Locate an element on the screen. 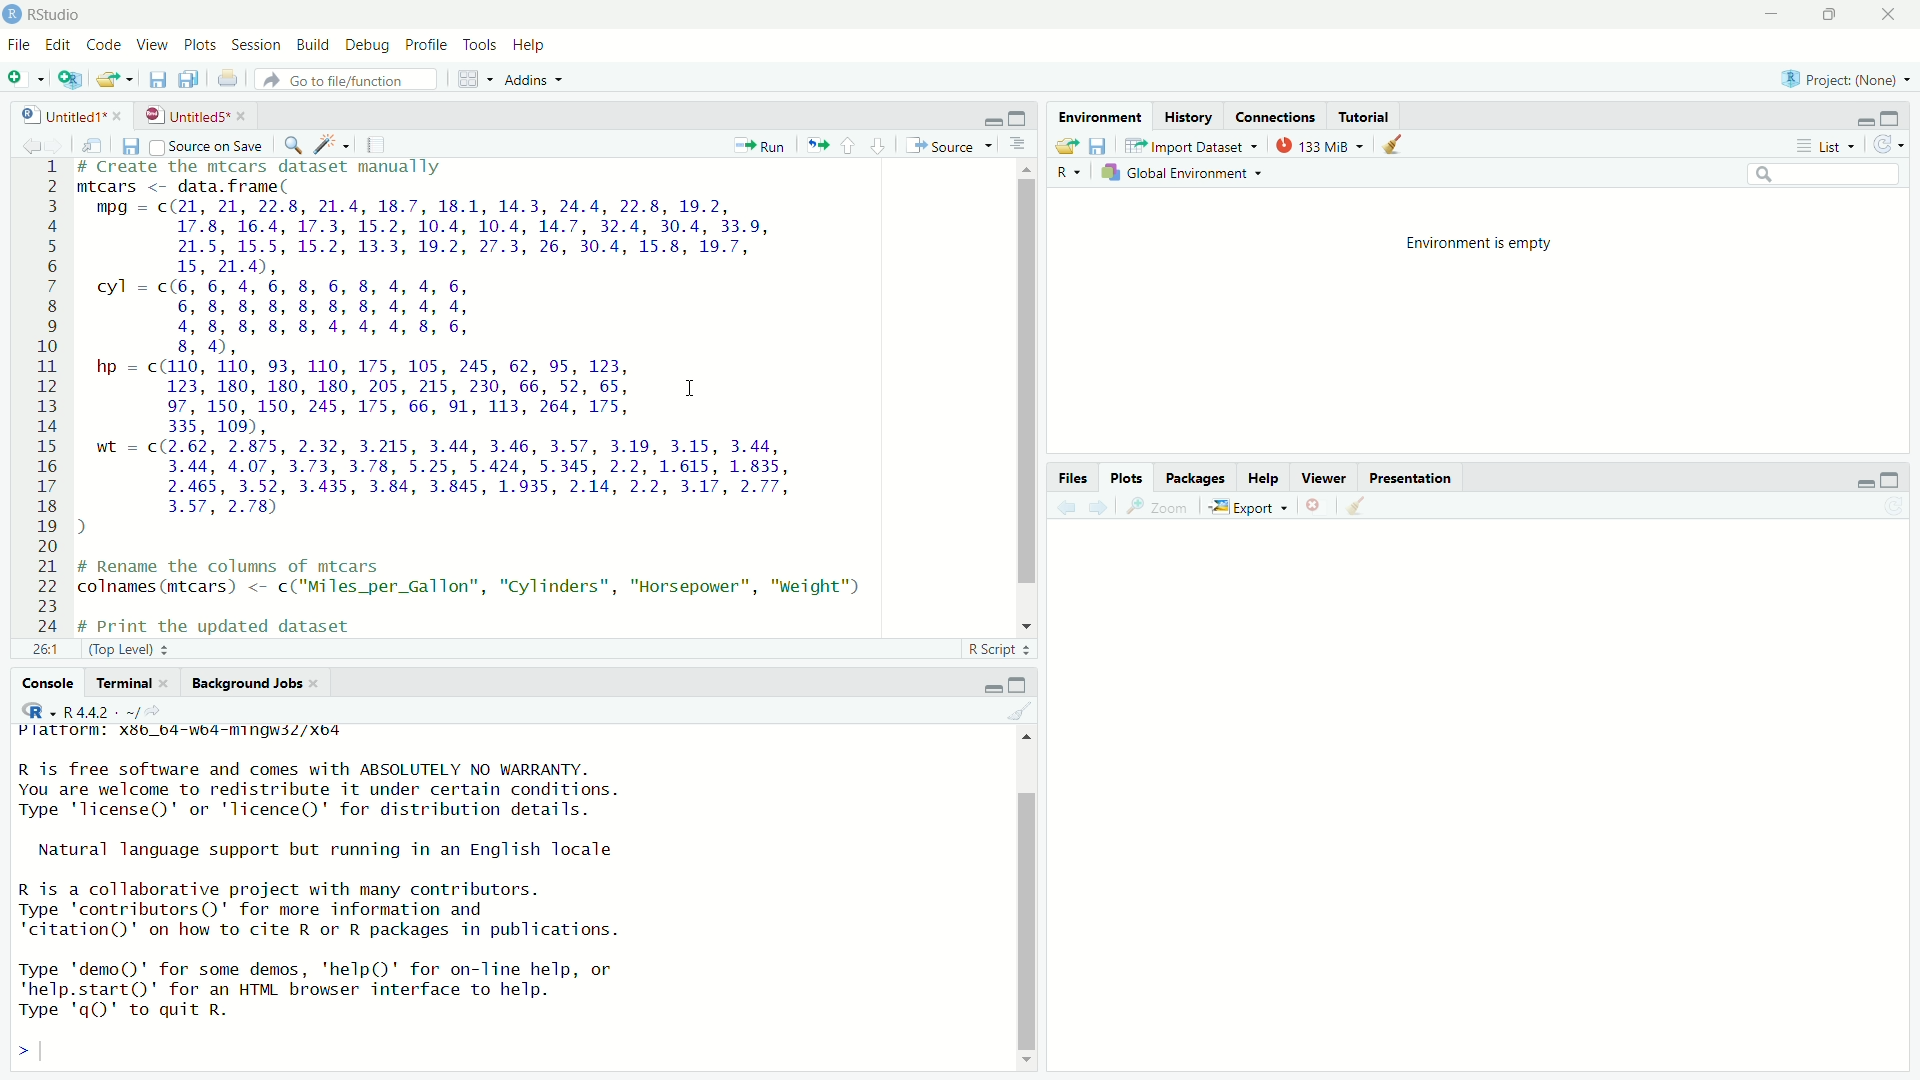 The image size is (1920, 1080). save is located at coordinates (155, 79).